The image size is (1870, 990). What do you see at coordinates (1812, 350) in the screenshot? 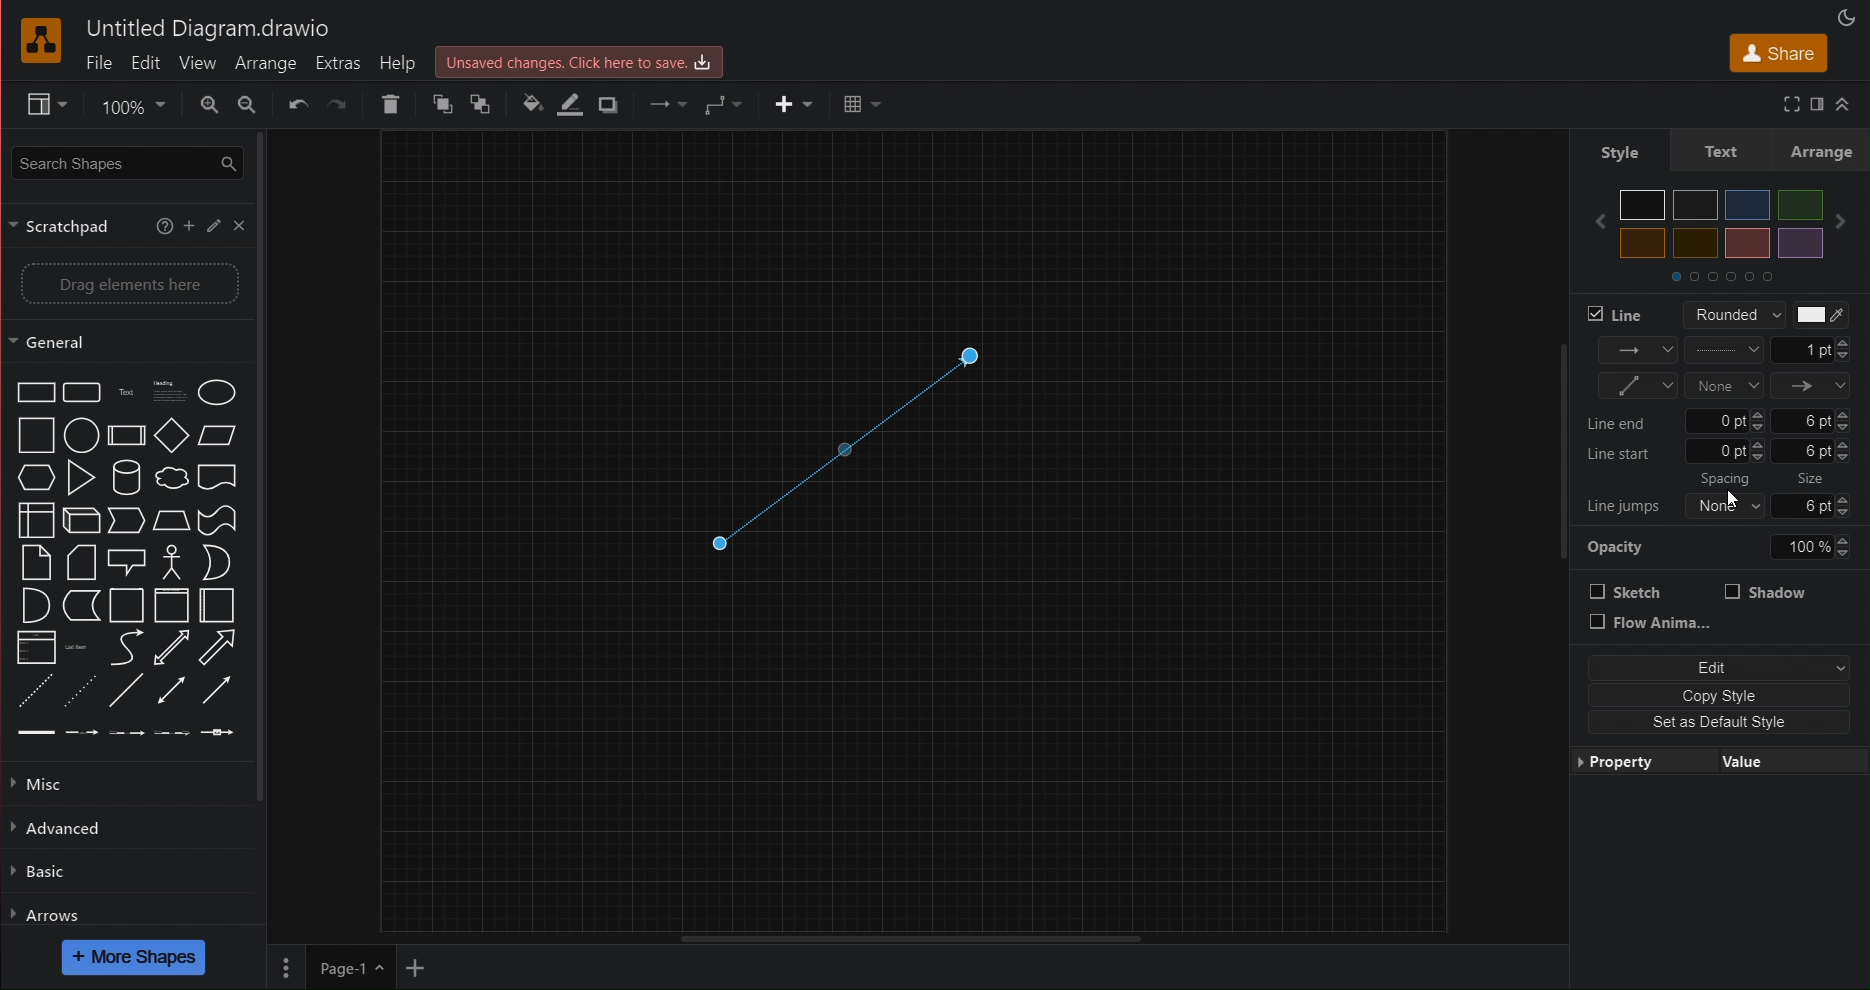
I see `Line width` at bounding box center [1812, 350].